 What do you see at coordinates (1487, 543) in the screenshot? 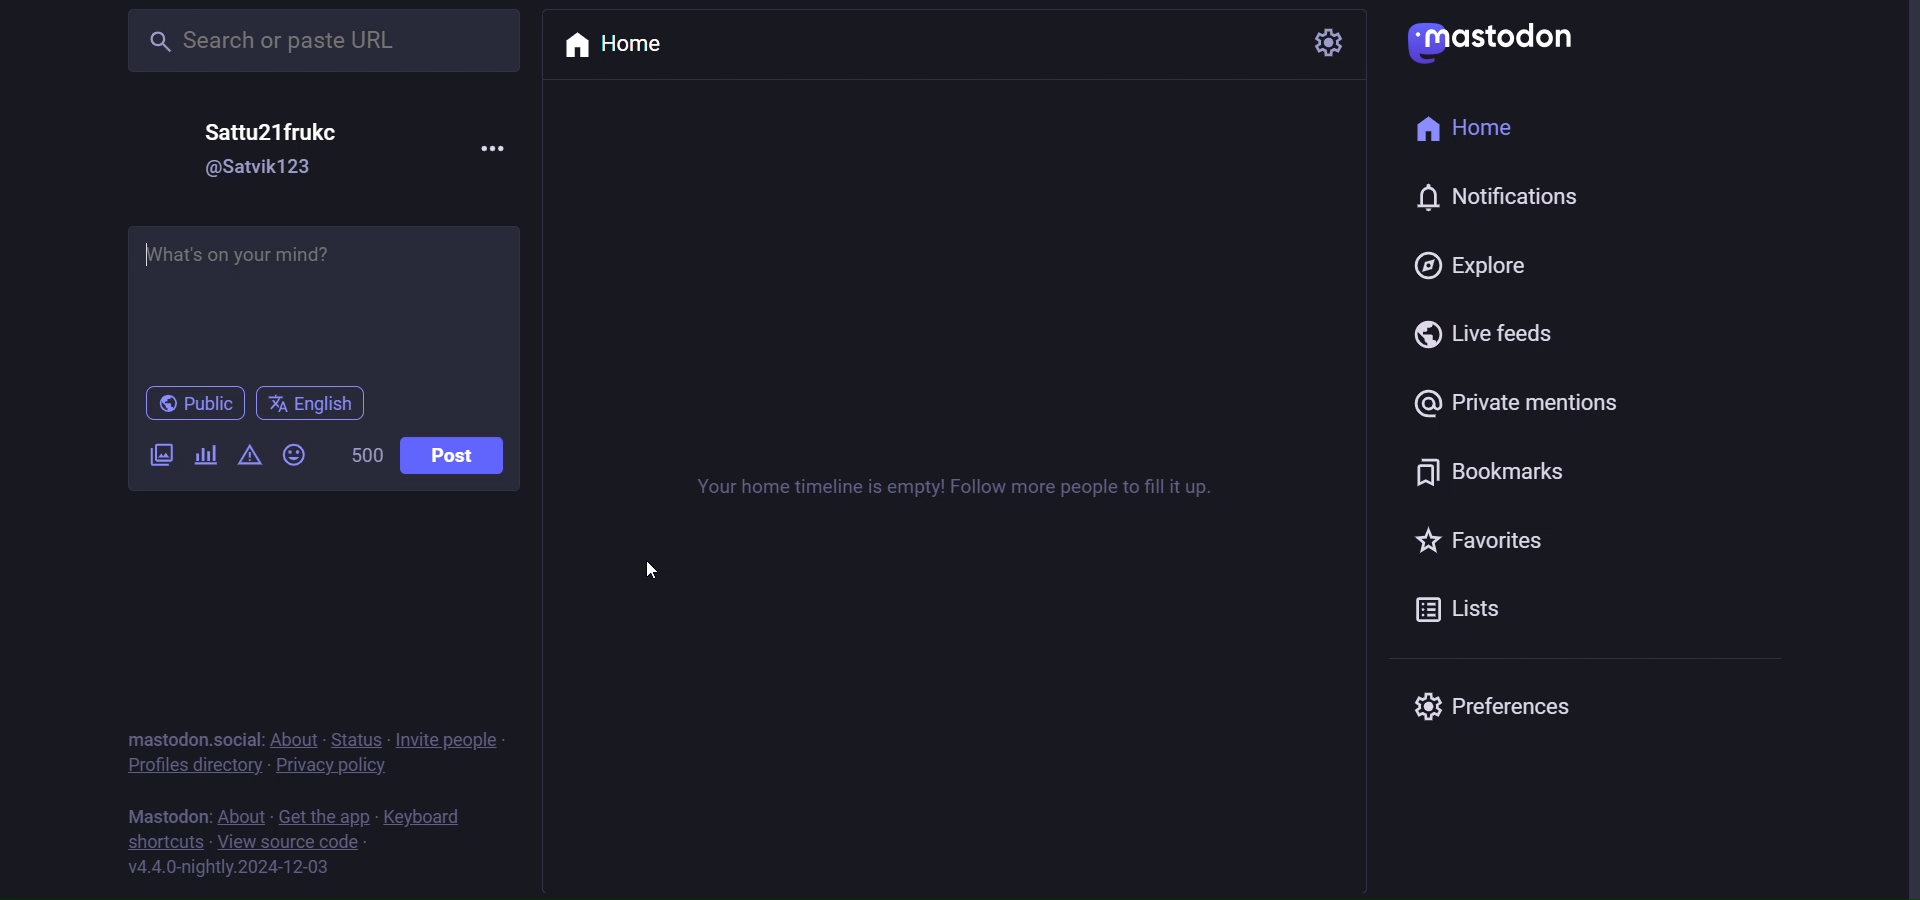
I see `favorites` at bounding box center [1487, 543].